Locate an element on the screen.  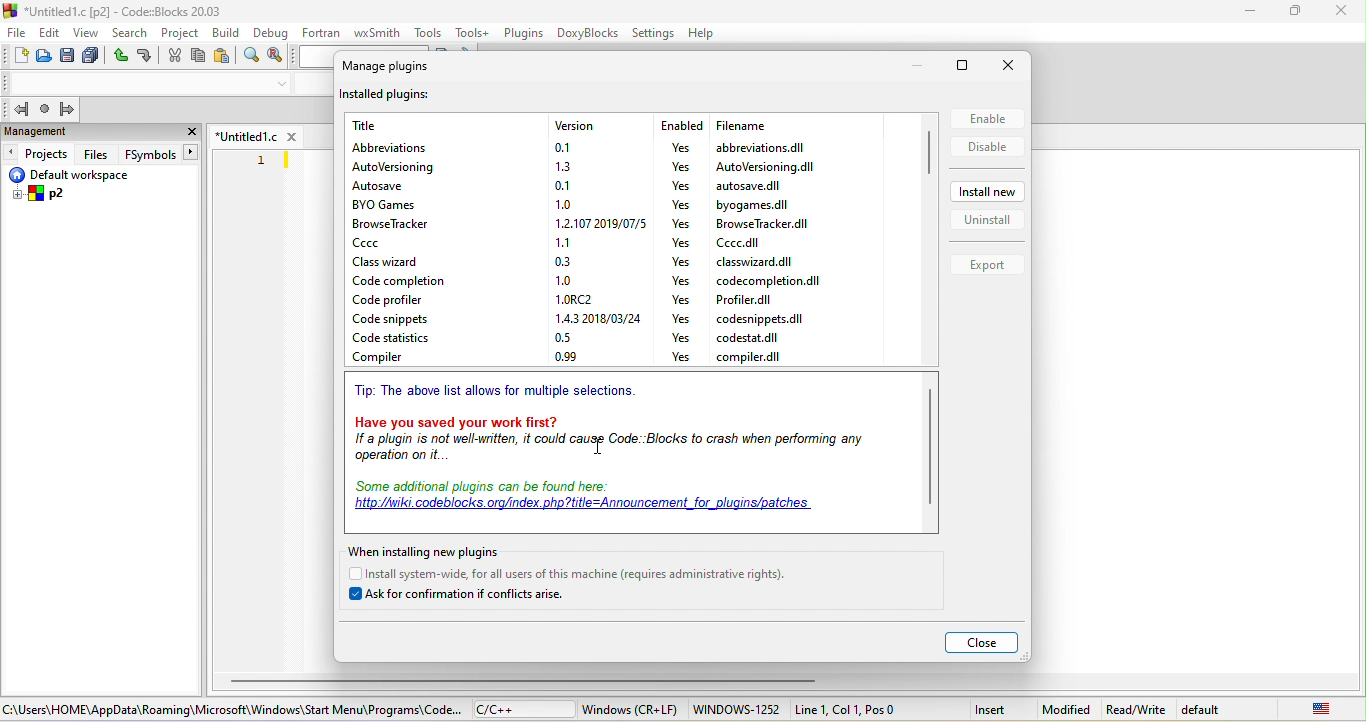
codecompletion is located at coordinates (766, 281).